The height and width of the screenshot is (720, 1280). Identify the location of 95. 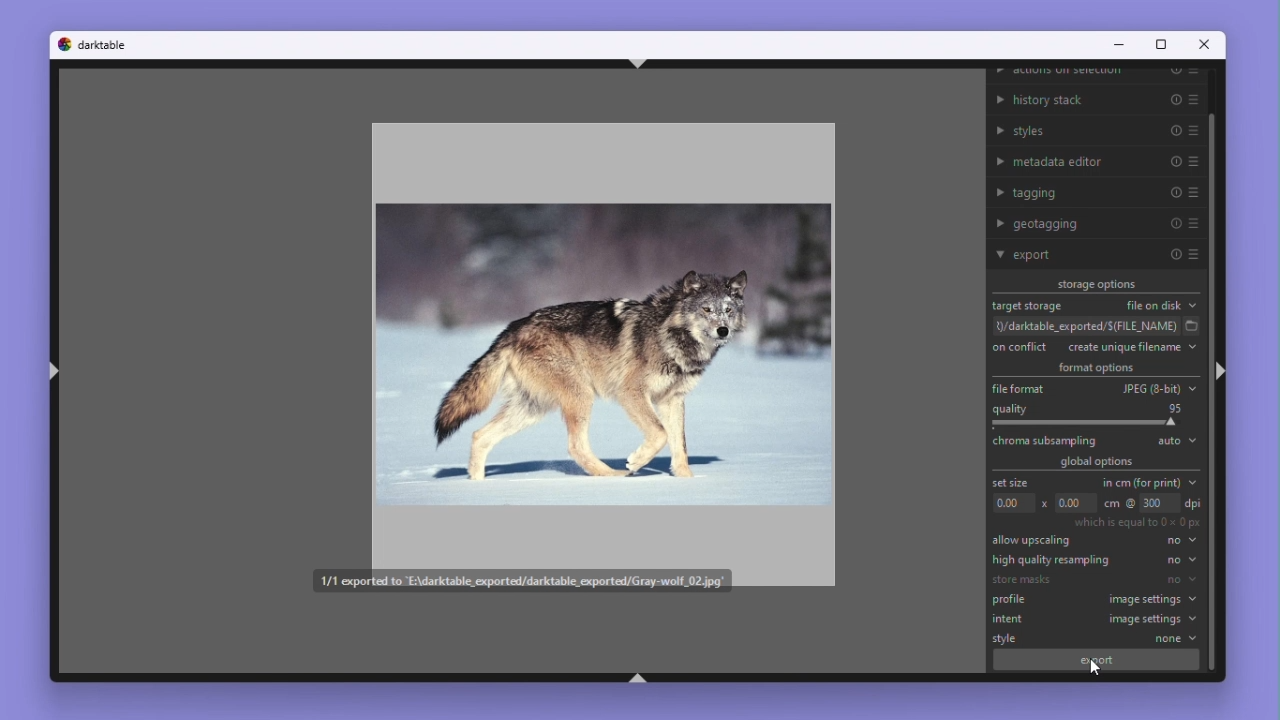
(1170, 410).